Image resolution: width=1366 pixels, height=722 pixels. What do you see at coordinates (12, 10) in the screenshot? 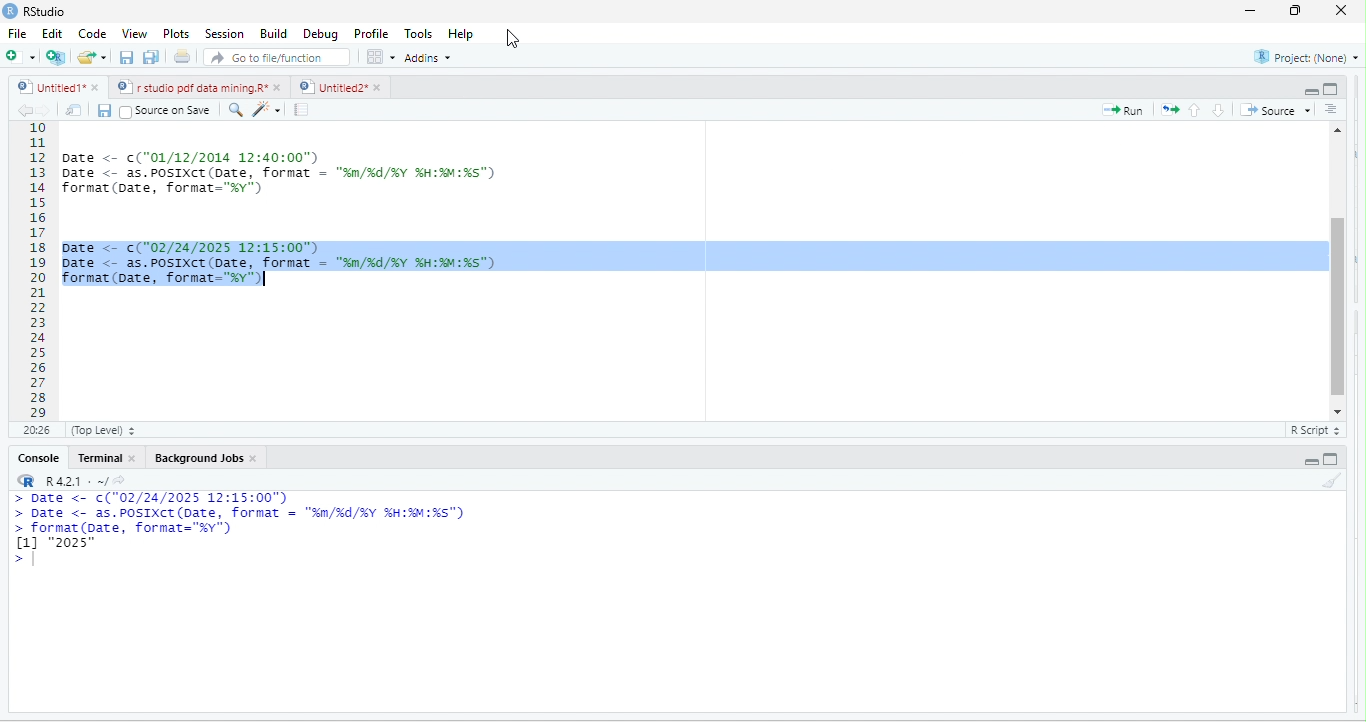
I see `rs studio logo` at bounding box center [12, 10].